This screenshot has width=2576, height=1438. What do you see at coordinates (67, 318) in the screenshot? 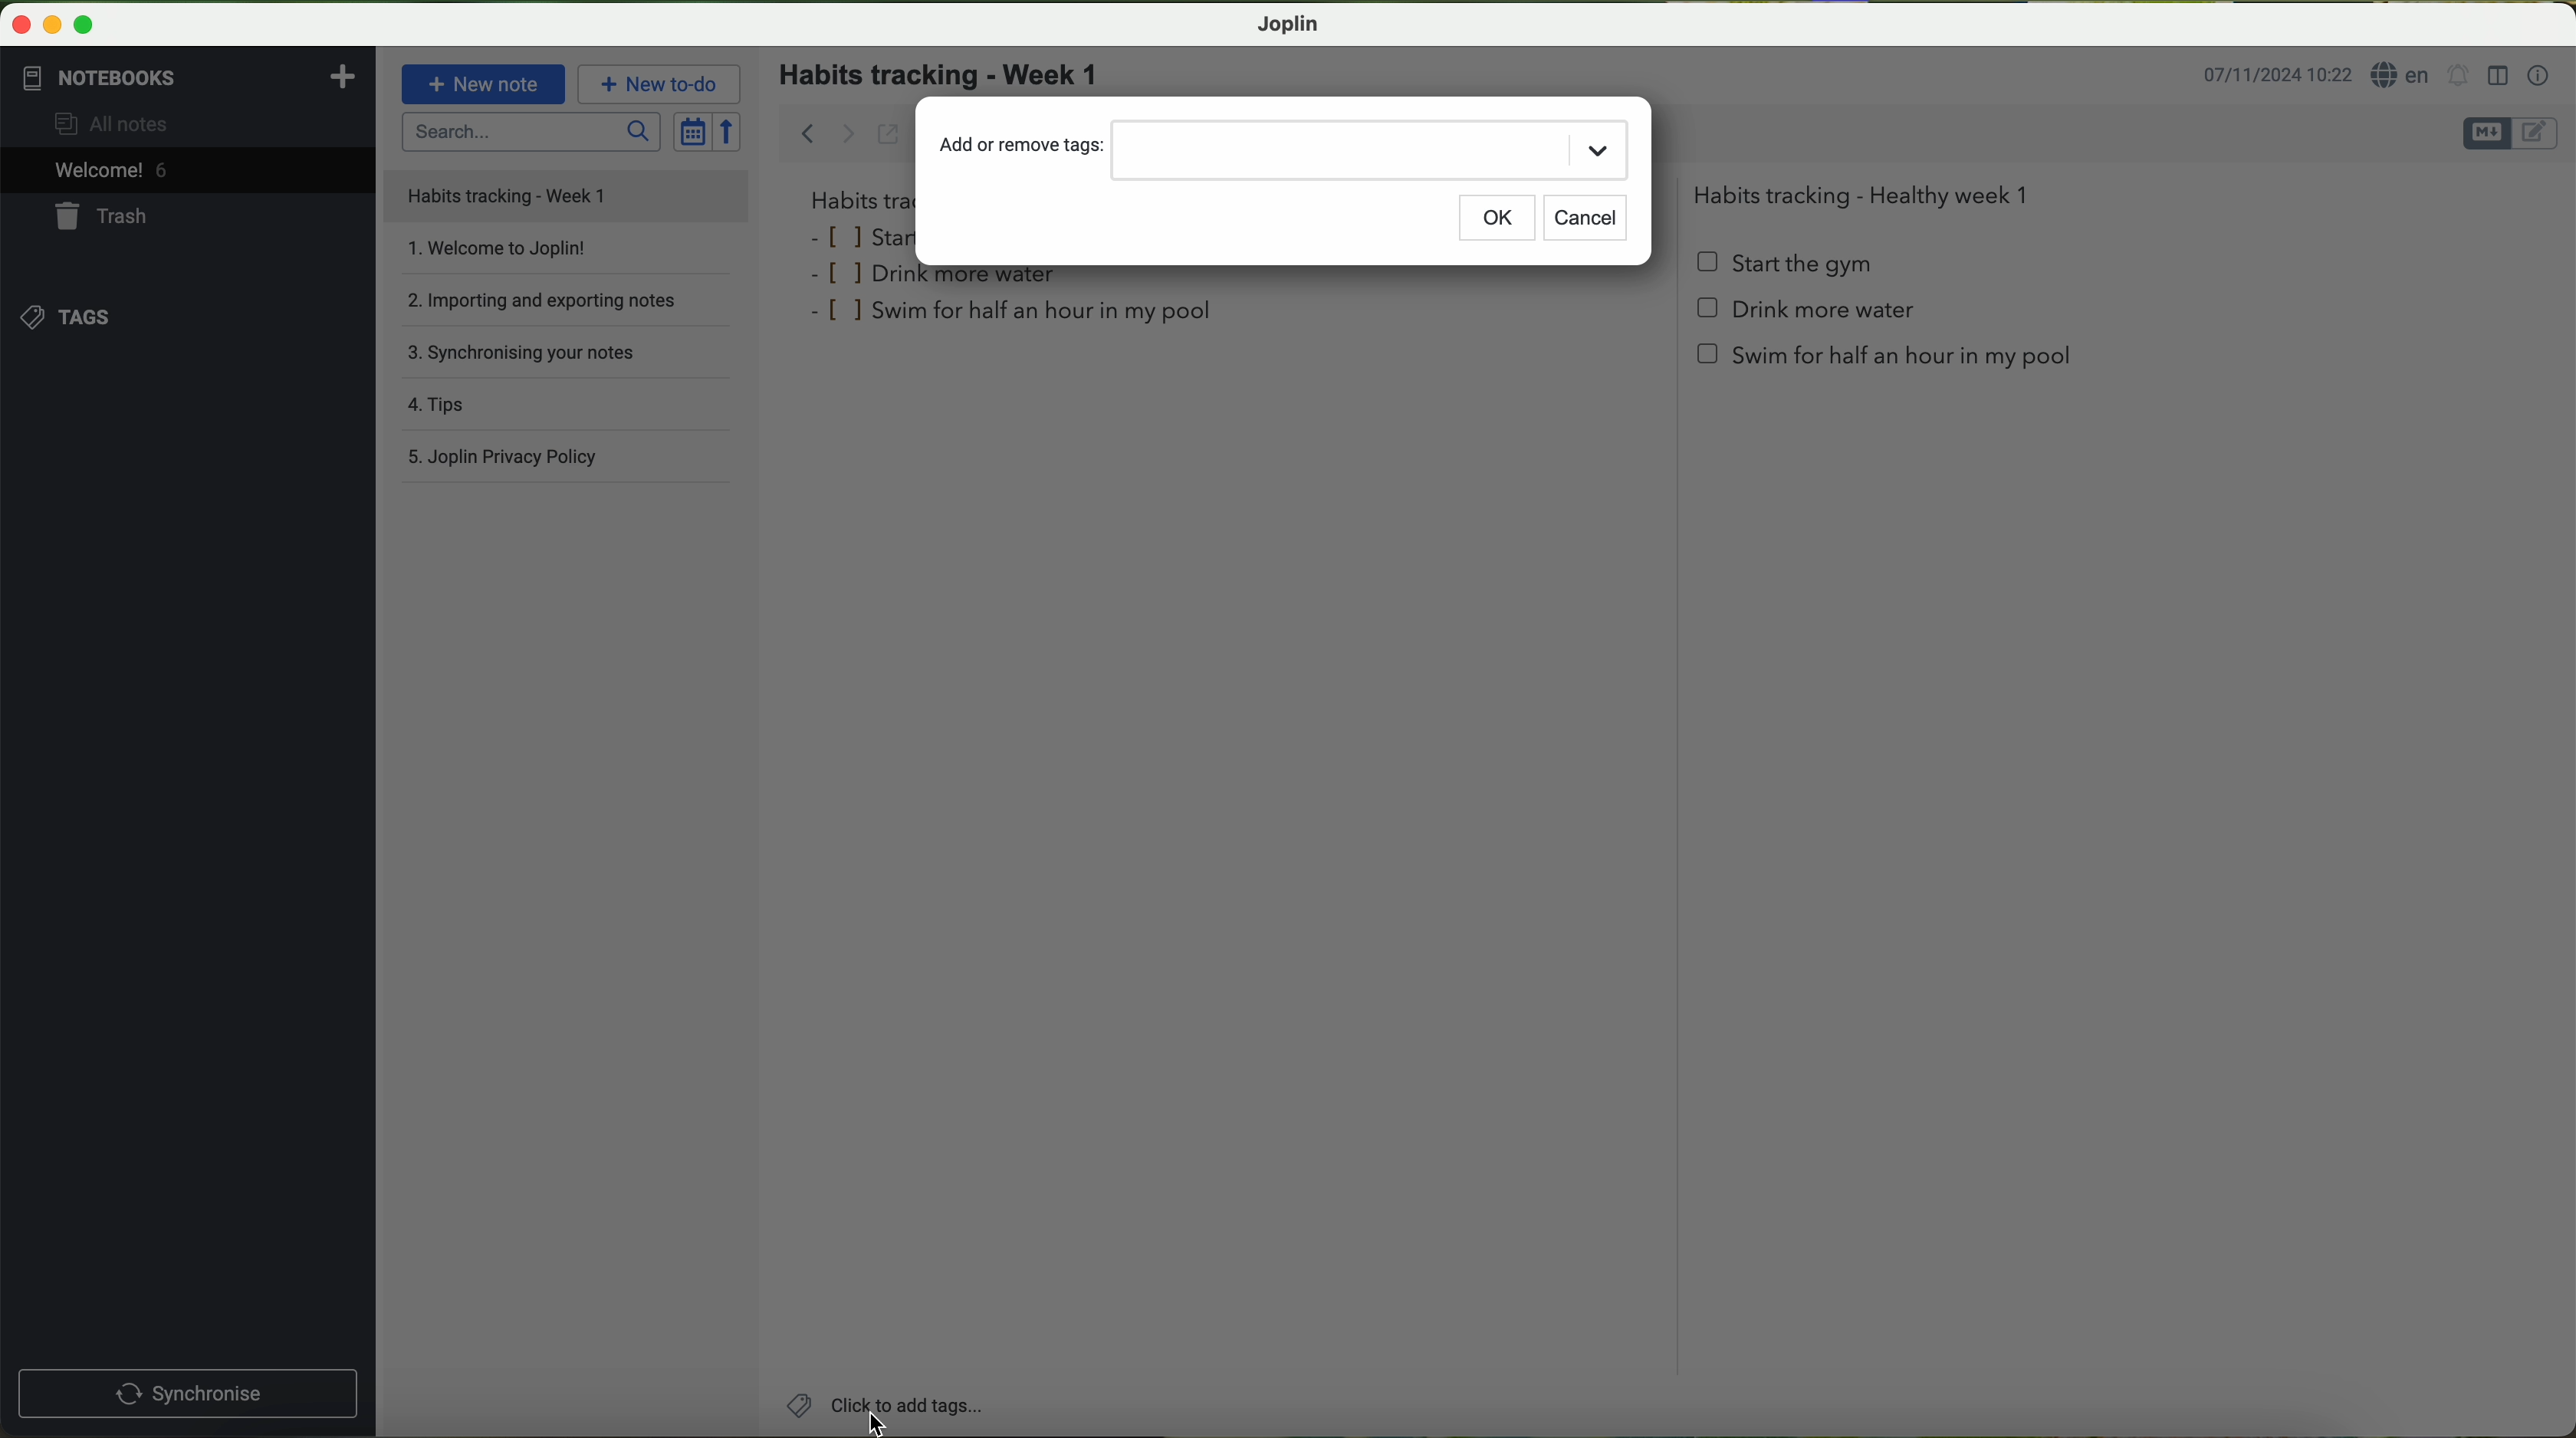
I see `tags` at bounding box center [67, 318].